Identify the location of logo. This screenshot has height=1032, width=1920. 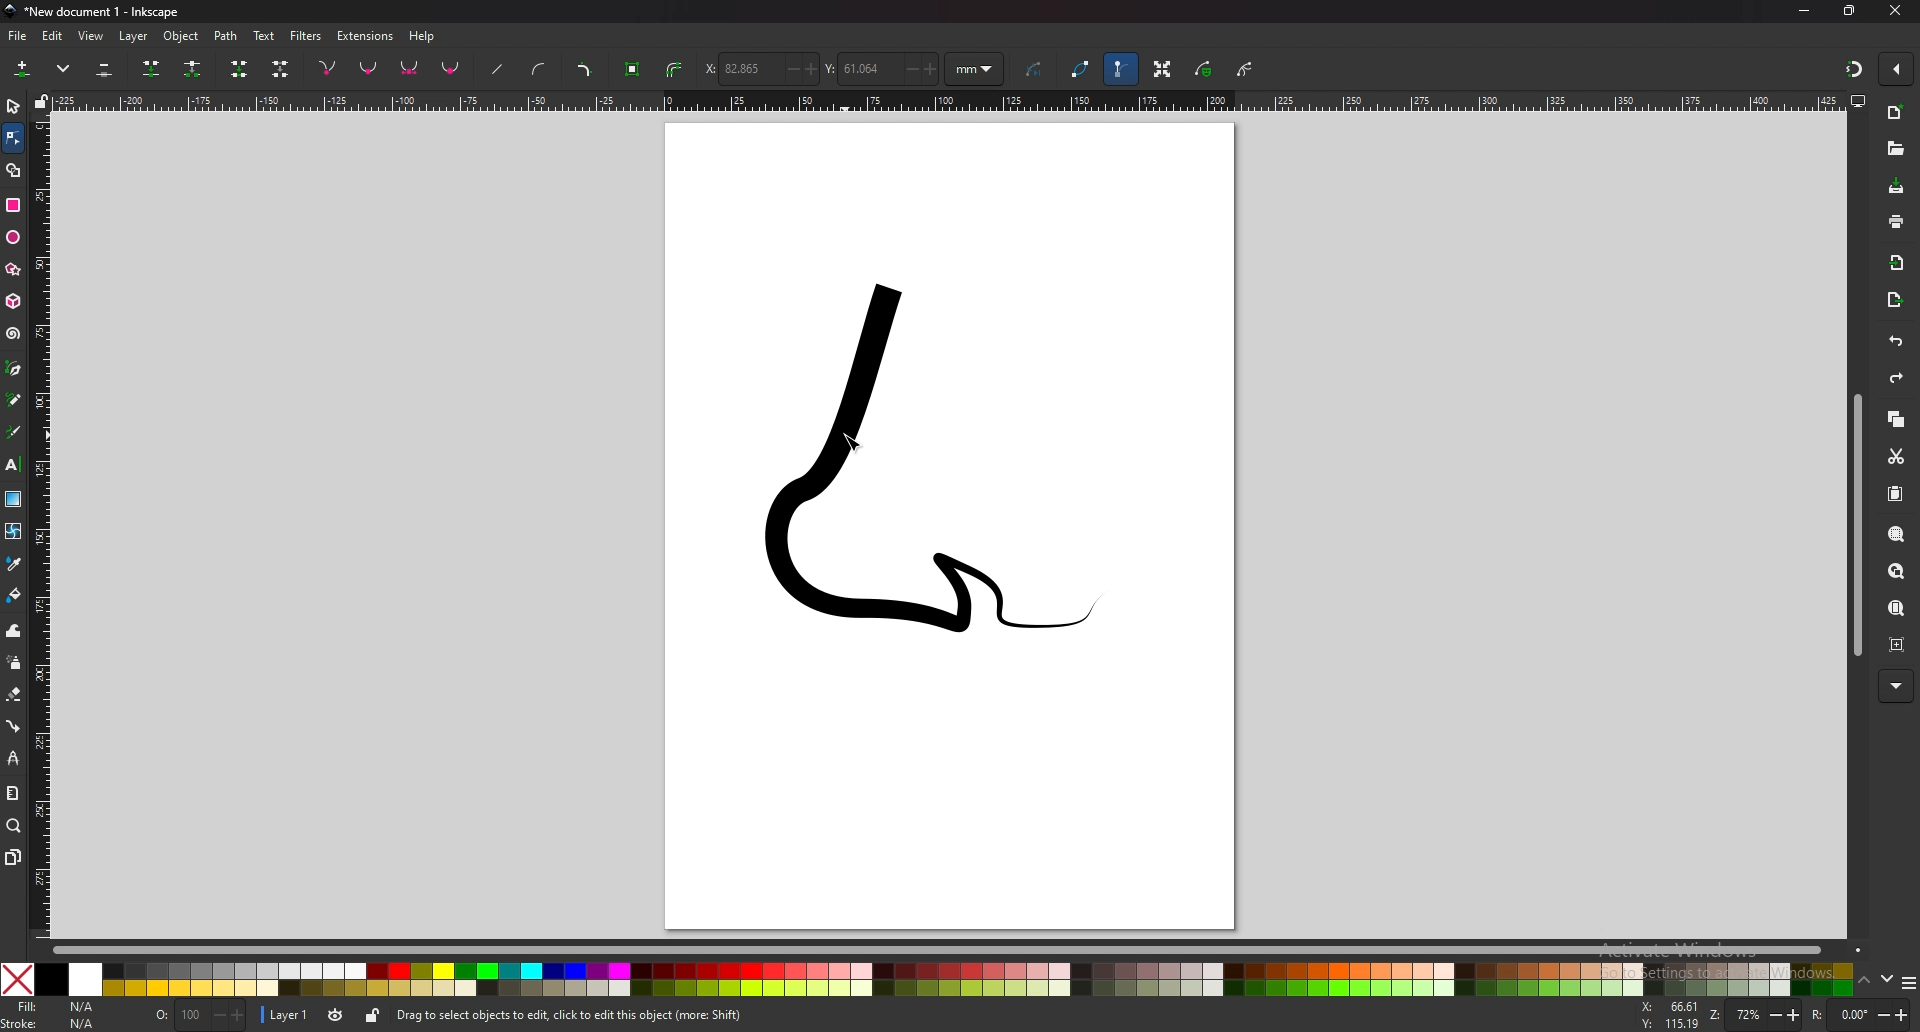
(12, 11).